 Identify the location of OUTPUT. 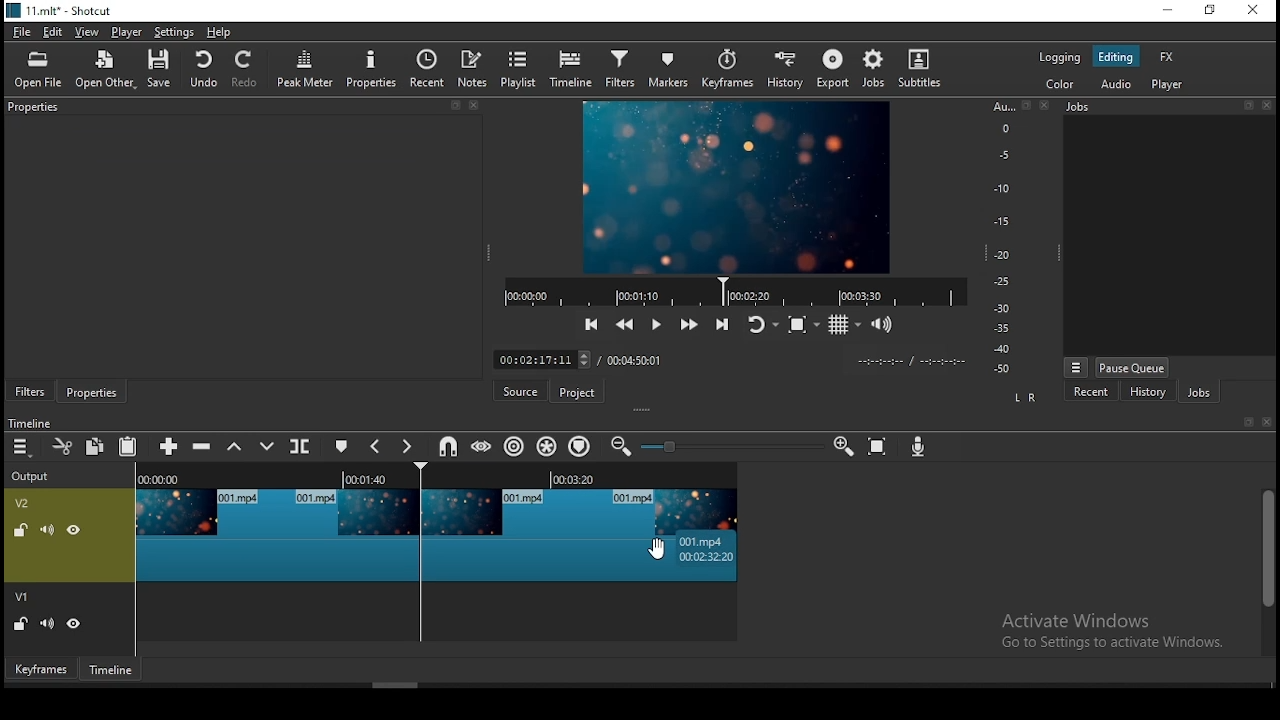
(30, 475).